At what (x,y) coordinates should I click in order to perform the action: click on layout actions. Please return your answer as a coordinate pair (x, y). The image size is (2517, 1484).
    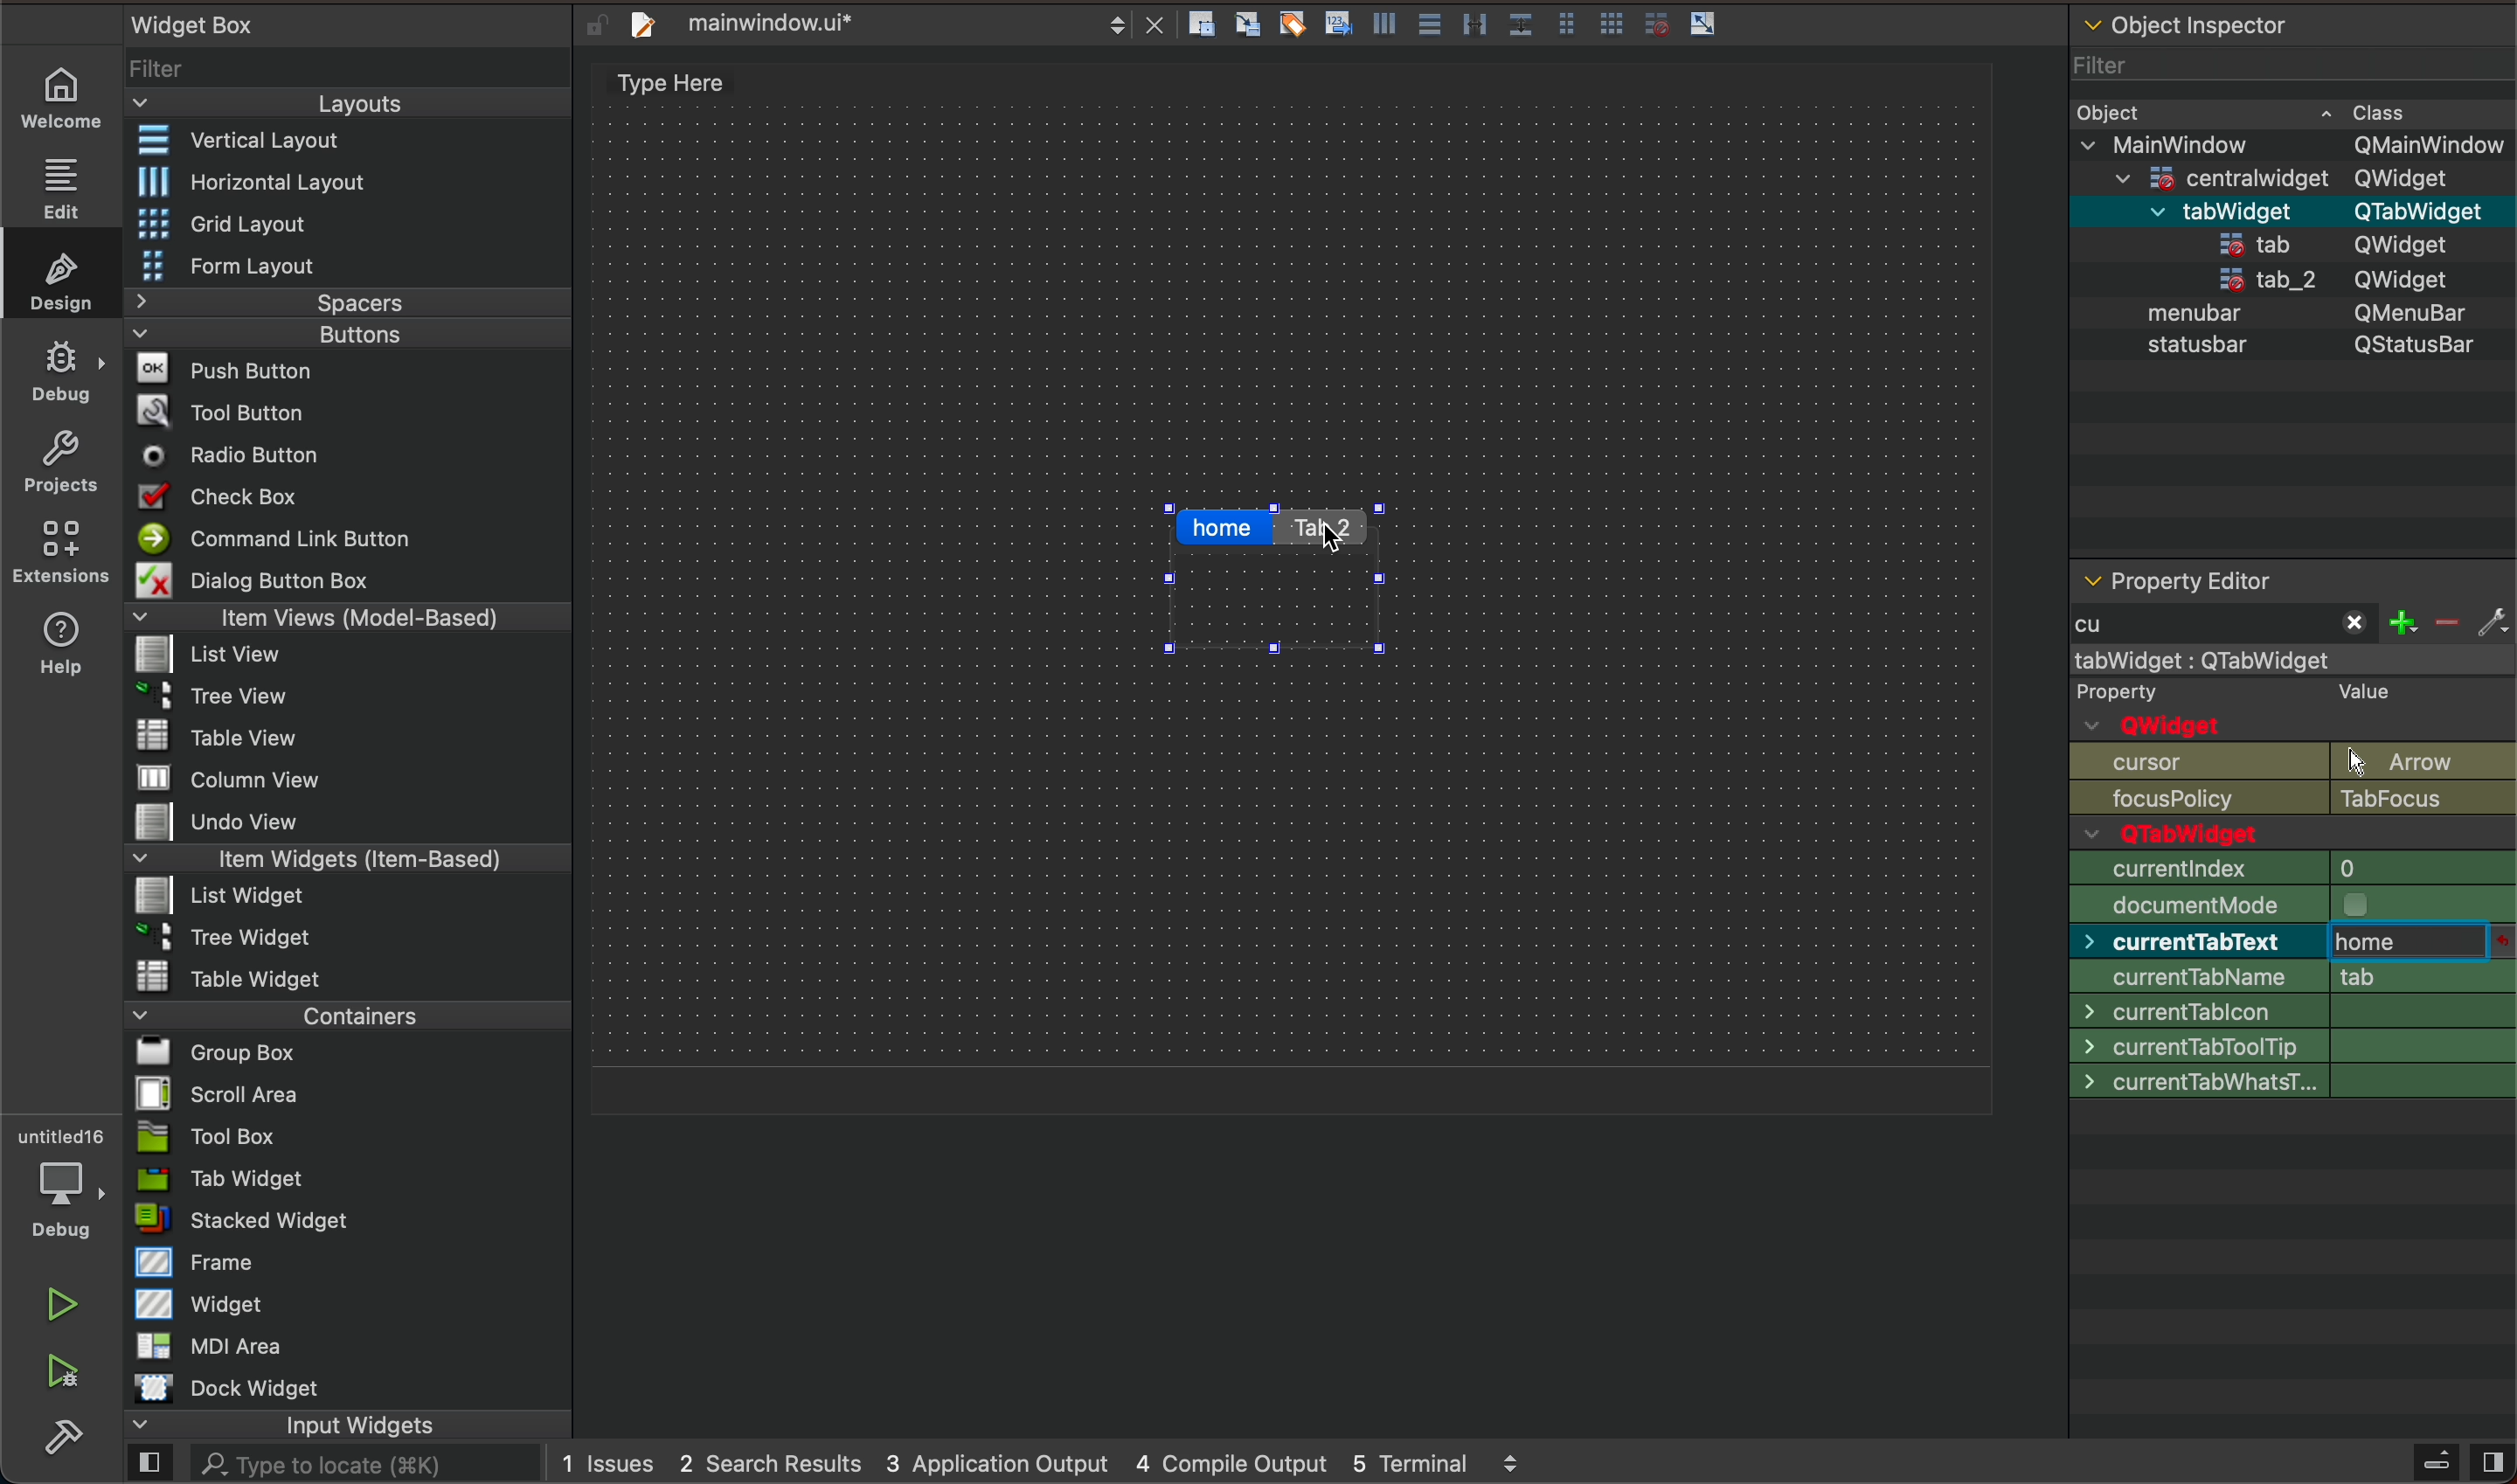
    Looking at the image, I should click on (1541, 22).